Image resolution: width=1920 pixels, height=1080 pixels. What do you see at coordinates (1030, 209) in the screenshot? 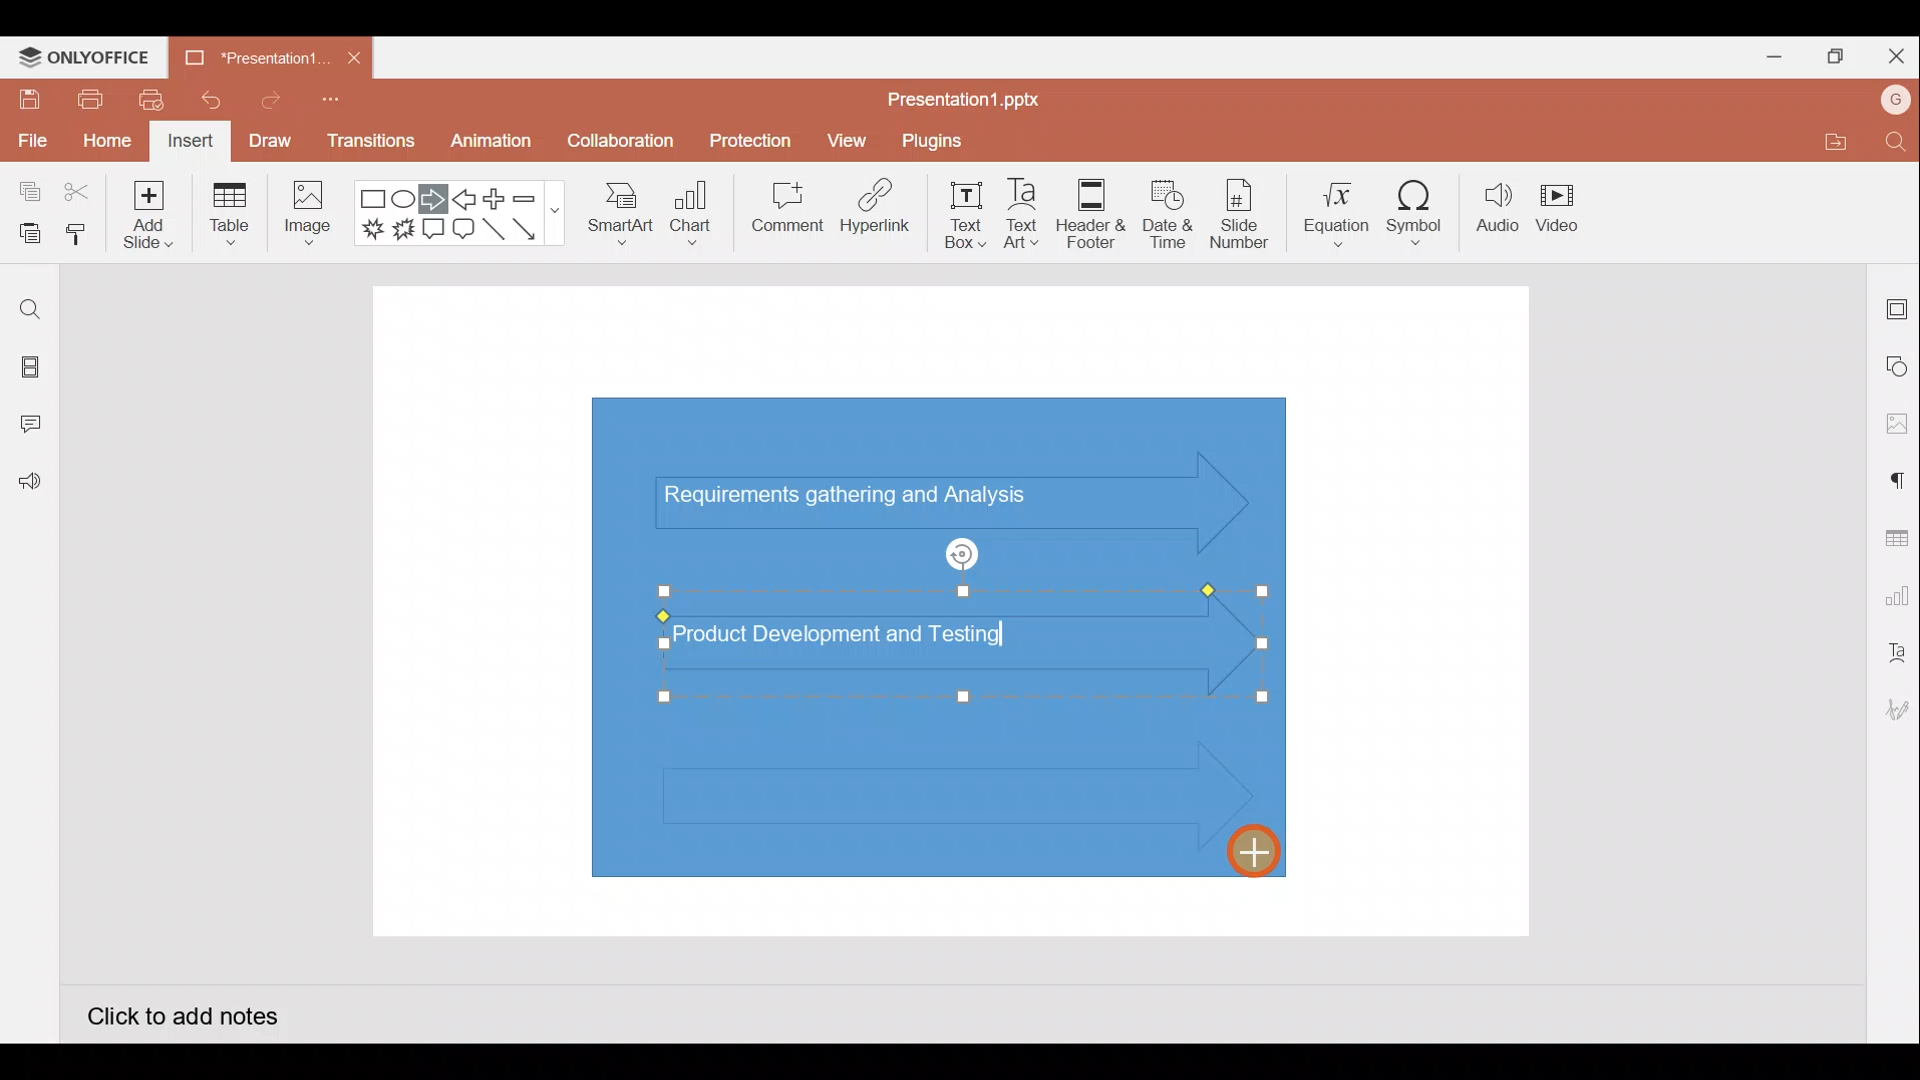
I see `Text Art` at bounding box center [1030, 209].